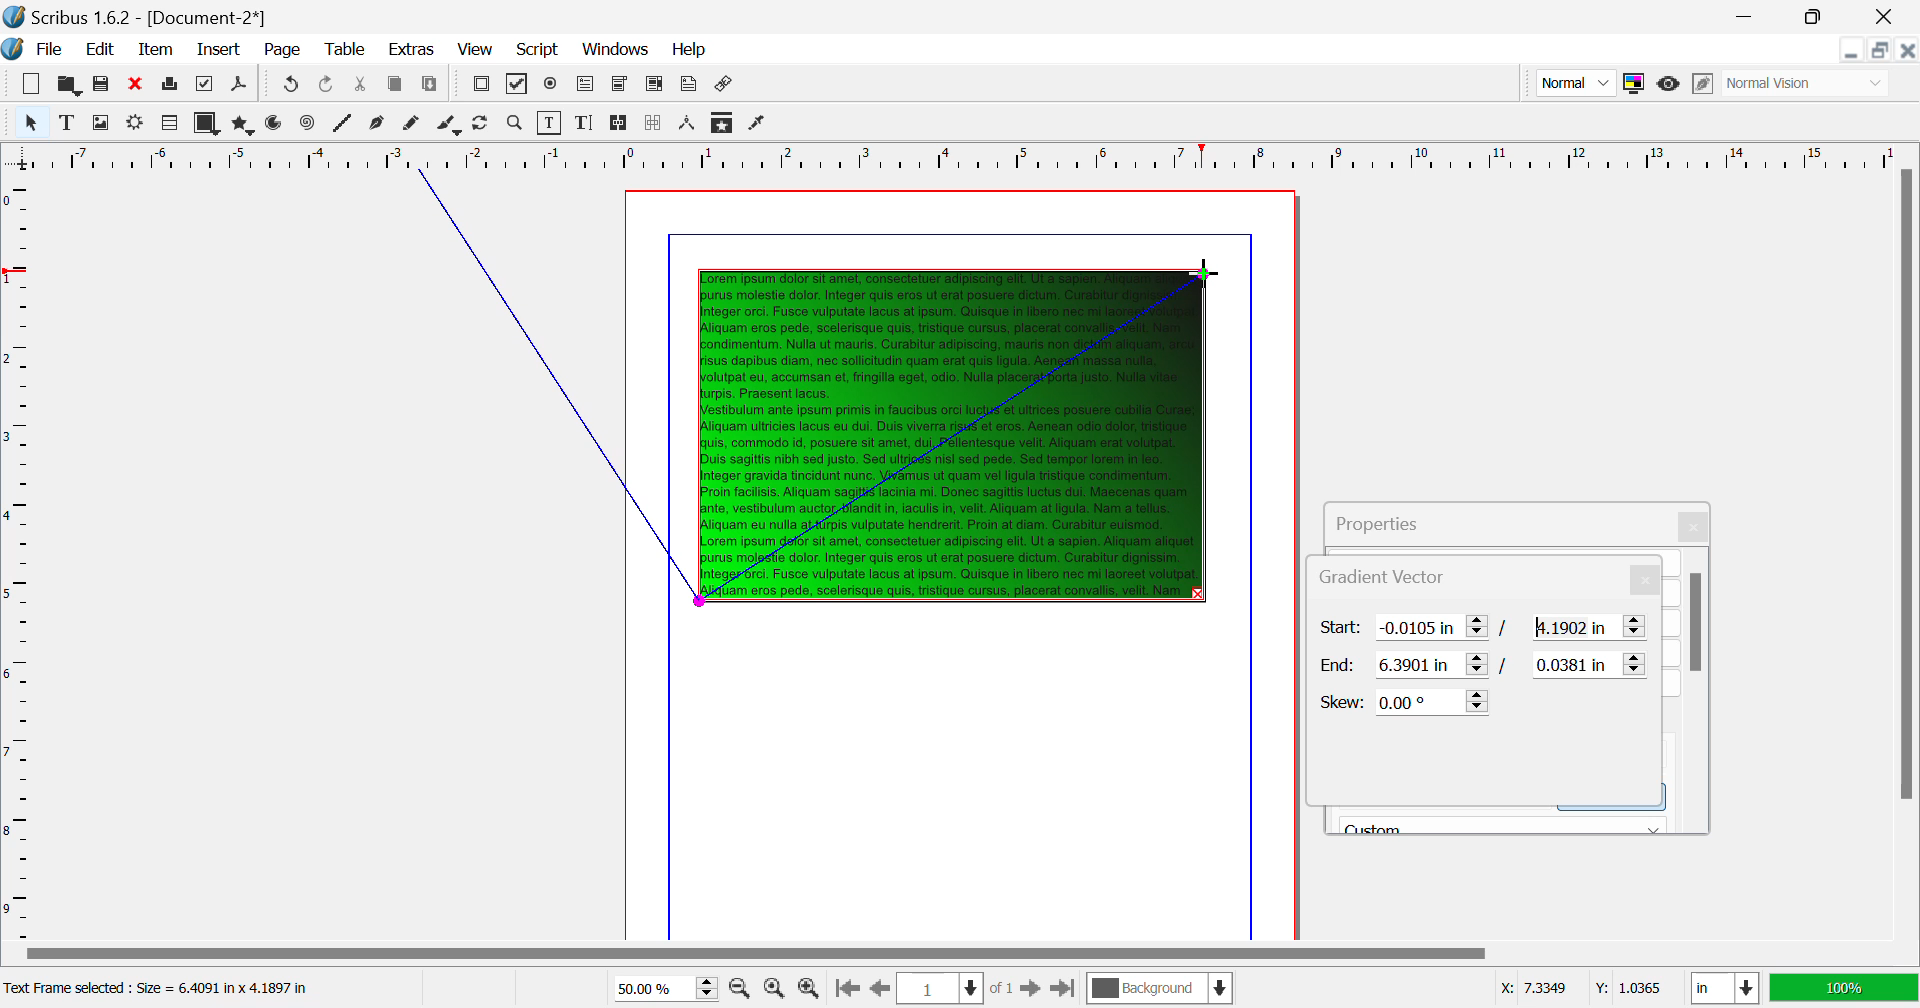 The height and width of the screenshot is (1008, 1920). What do you see at coordinates (32, 84) in the screenshot?
I see `New` at bounding box center [32, 84].